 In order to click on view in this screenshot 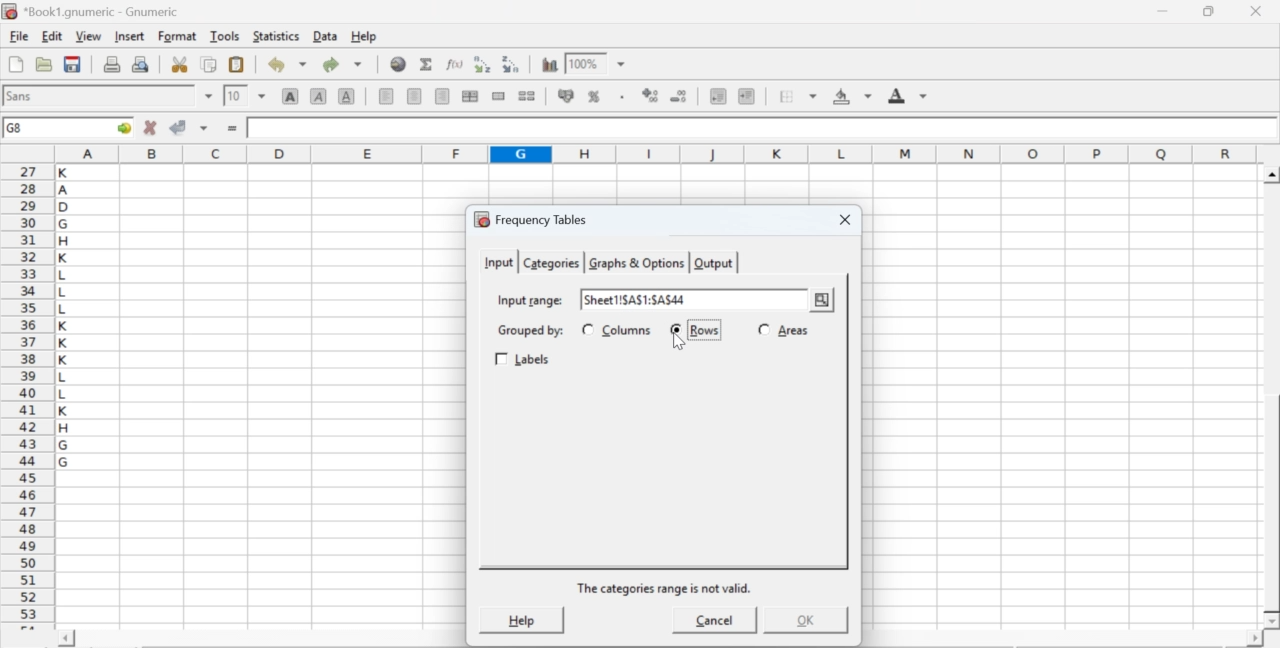, I will do `click(88, 35)`.